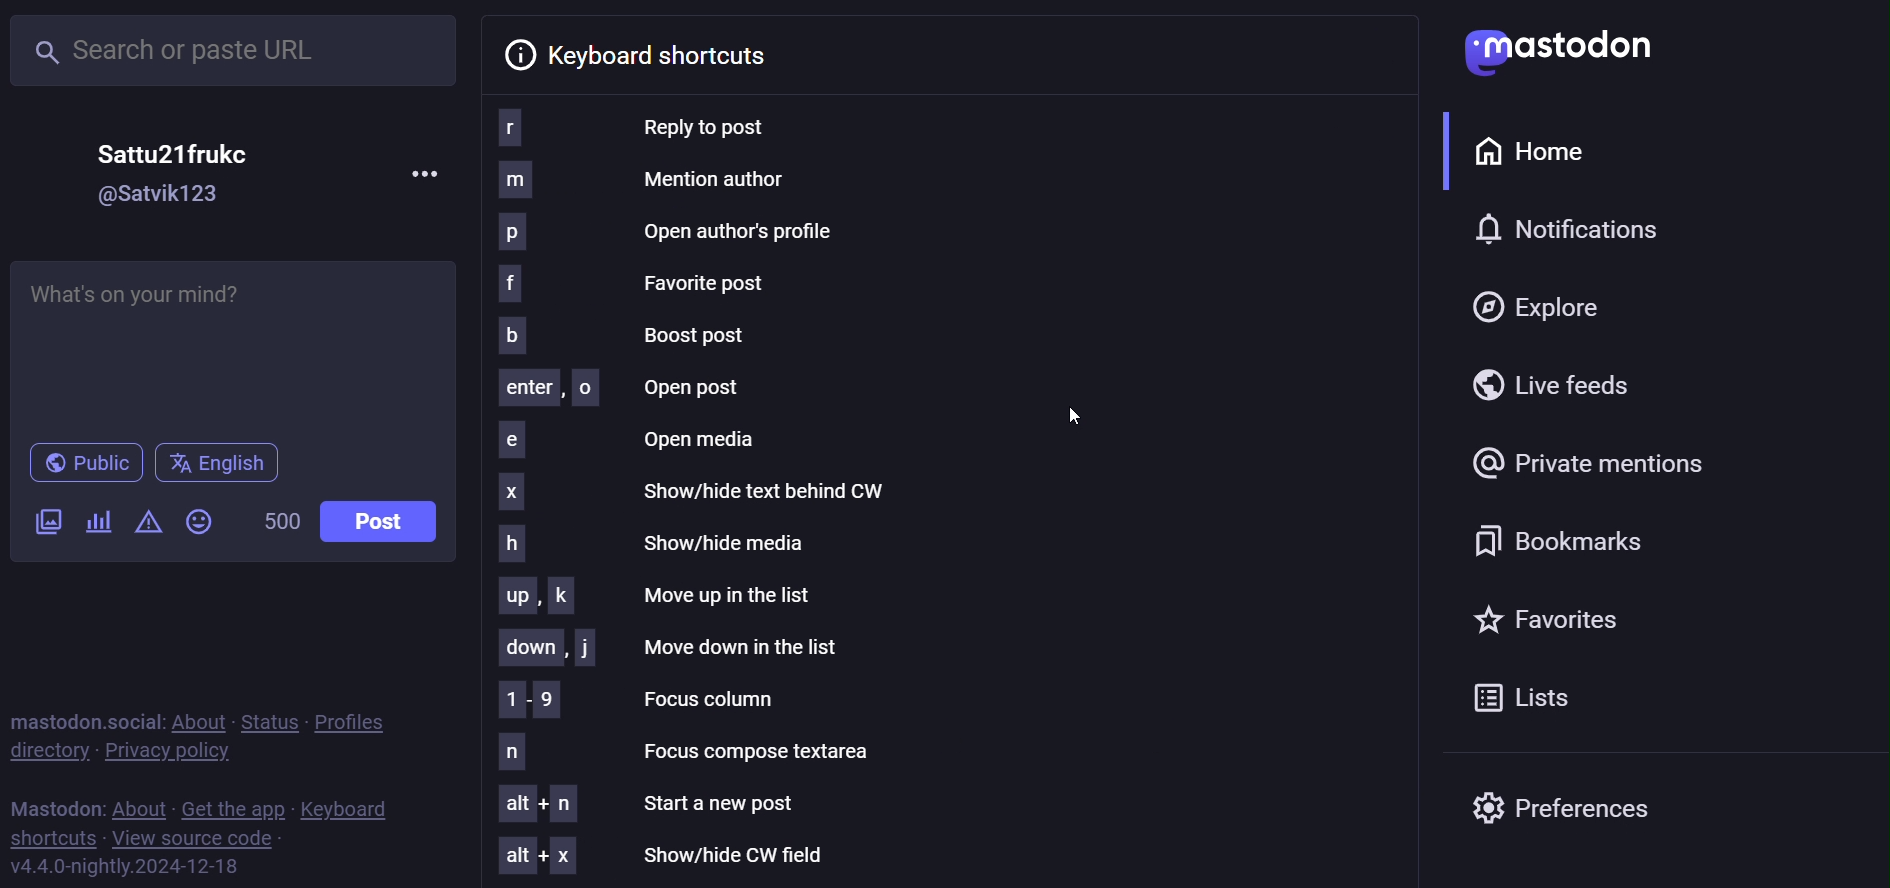  What do you see at coordinates (1558, 381) in the screenshot?
I see `live feed` at bounding box center [1558, 381].